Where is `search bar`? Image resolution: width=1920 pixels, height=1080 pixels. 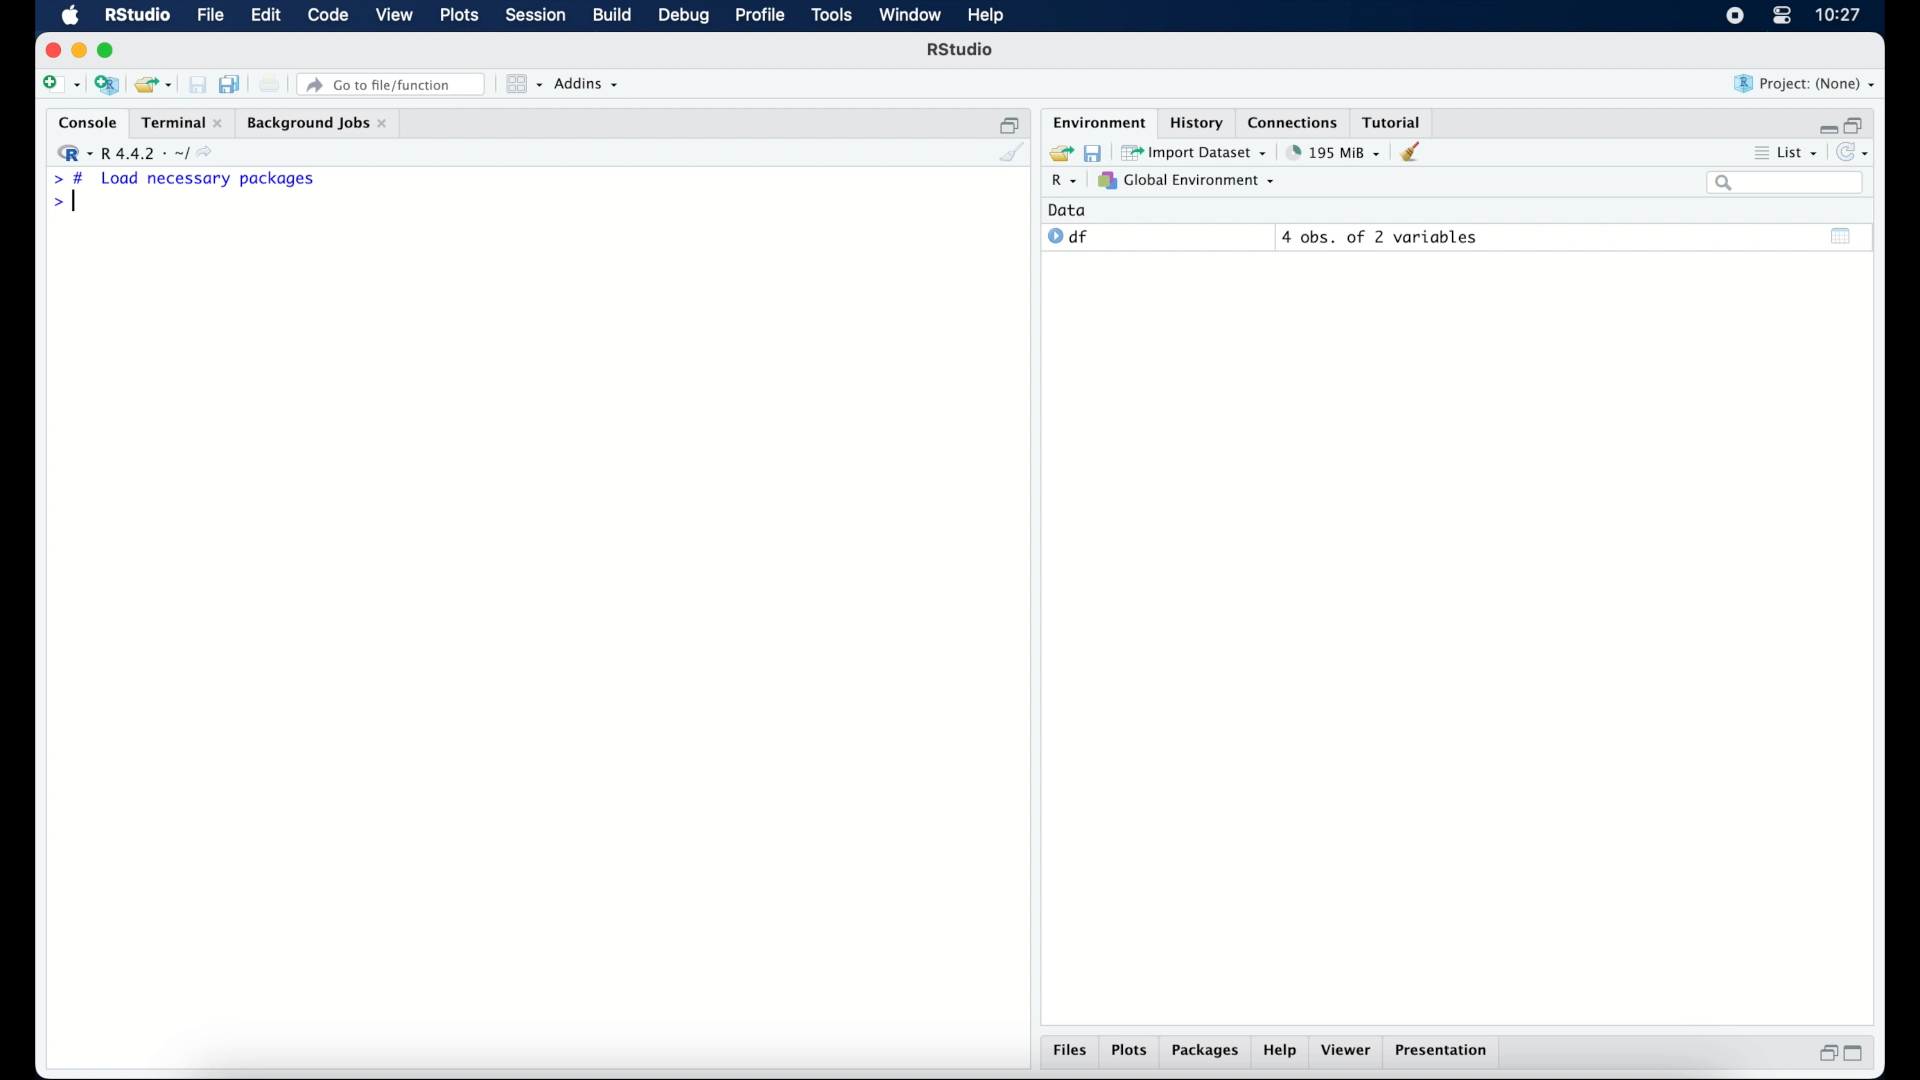
search bar is located at coordinates (1784, 184).